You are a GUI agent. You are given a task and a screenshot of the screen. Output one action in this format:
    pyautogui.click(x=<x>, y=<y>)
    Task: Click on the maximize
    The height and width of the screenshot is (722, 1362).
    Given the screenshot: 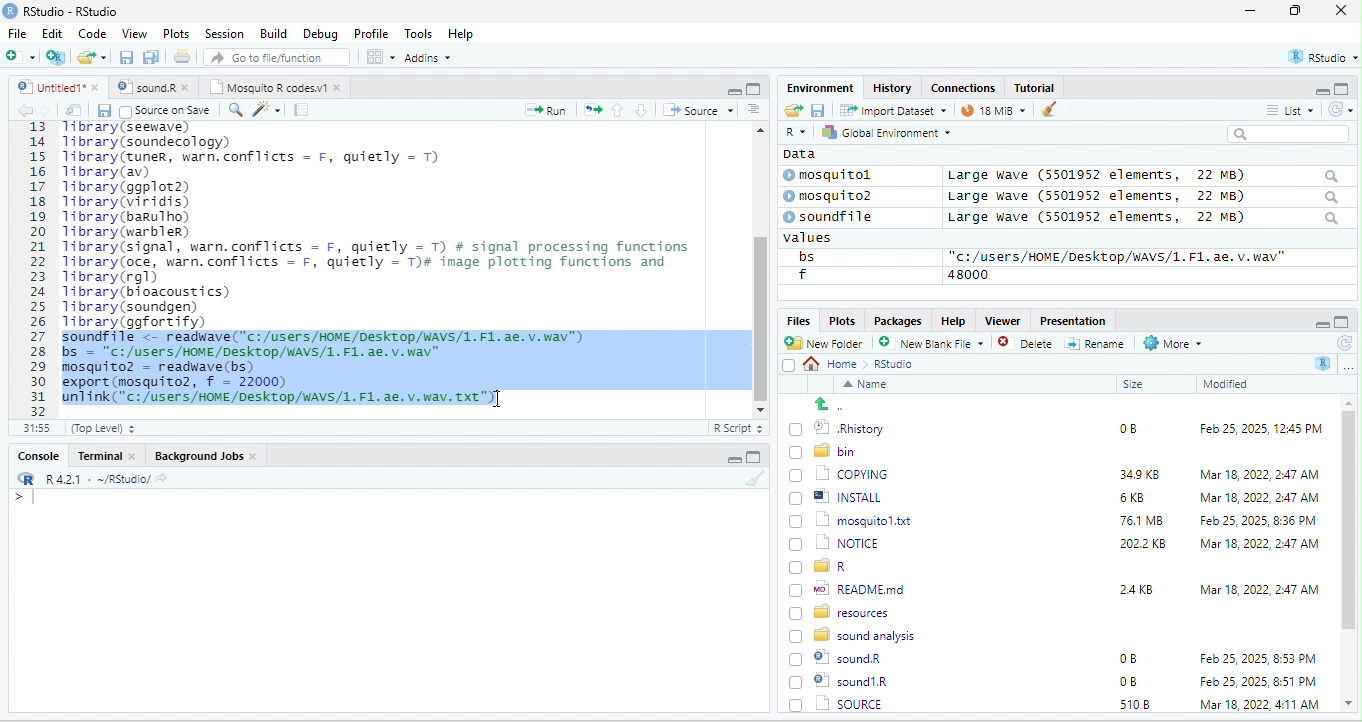 What is the action you would take?
    pyautogui.click(x=1344, y=88)
    